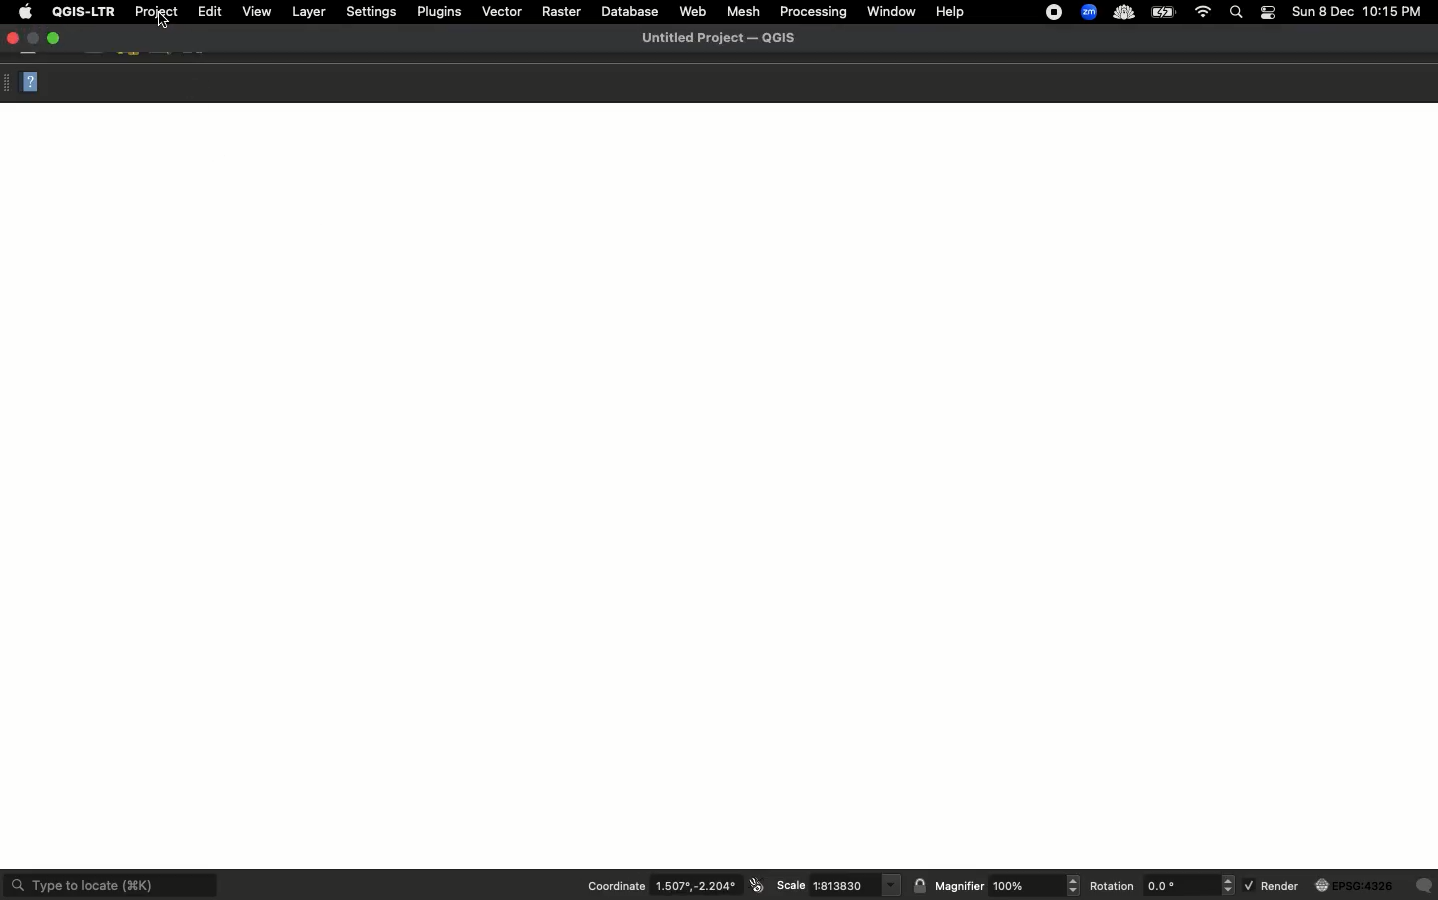 This screenshot has height=900, width=1438. Describe the element at coordinates (813, 10) in the screenshot. I see `Processing` at that location.